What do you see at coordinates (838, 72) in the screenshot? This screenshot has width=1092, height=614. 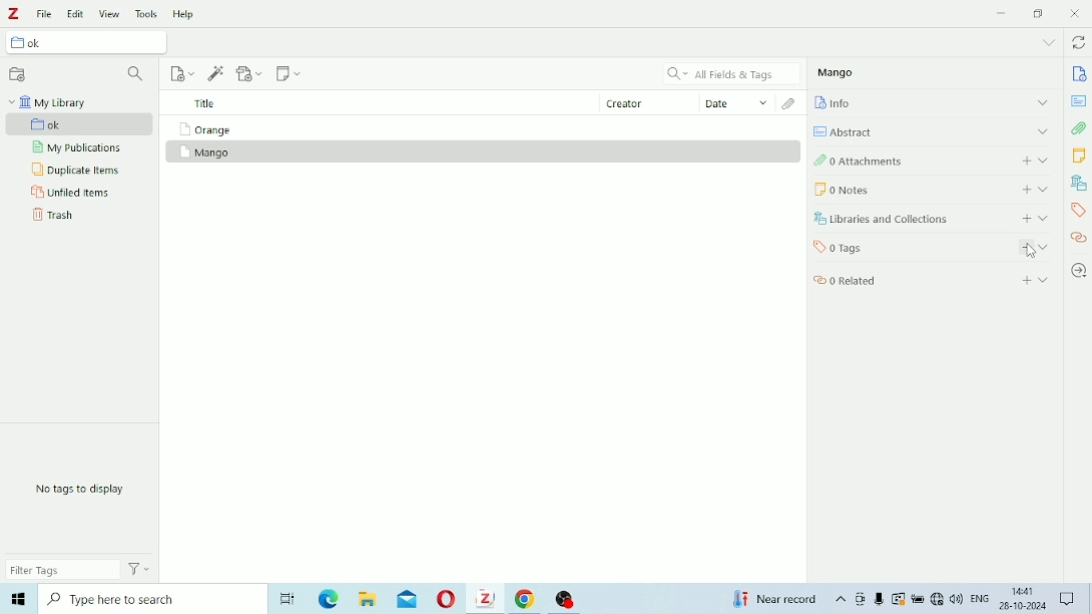 I see `Mango` at bounding box center [838, 72].